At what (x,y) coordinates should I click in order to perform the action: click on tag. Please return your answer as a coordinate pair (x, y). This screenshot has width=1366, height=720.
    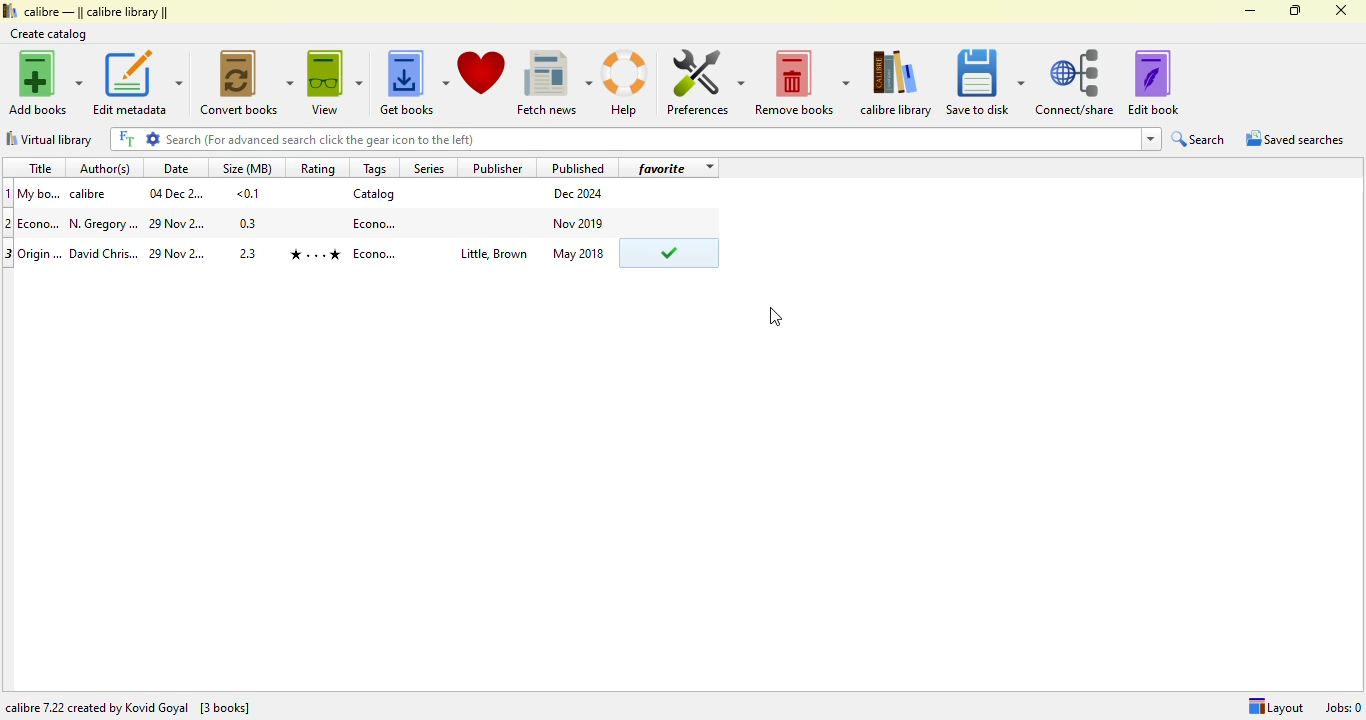
    Looking at the image, I should click on (376, 222).